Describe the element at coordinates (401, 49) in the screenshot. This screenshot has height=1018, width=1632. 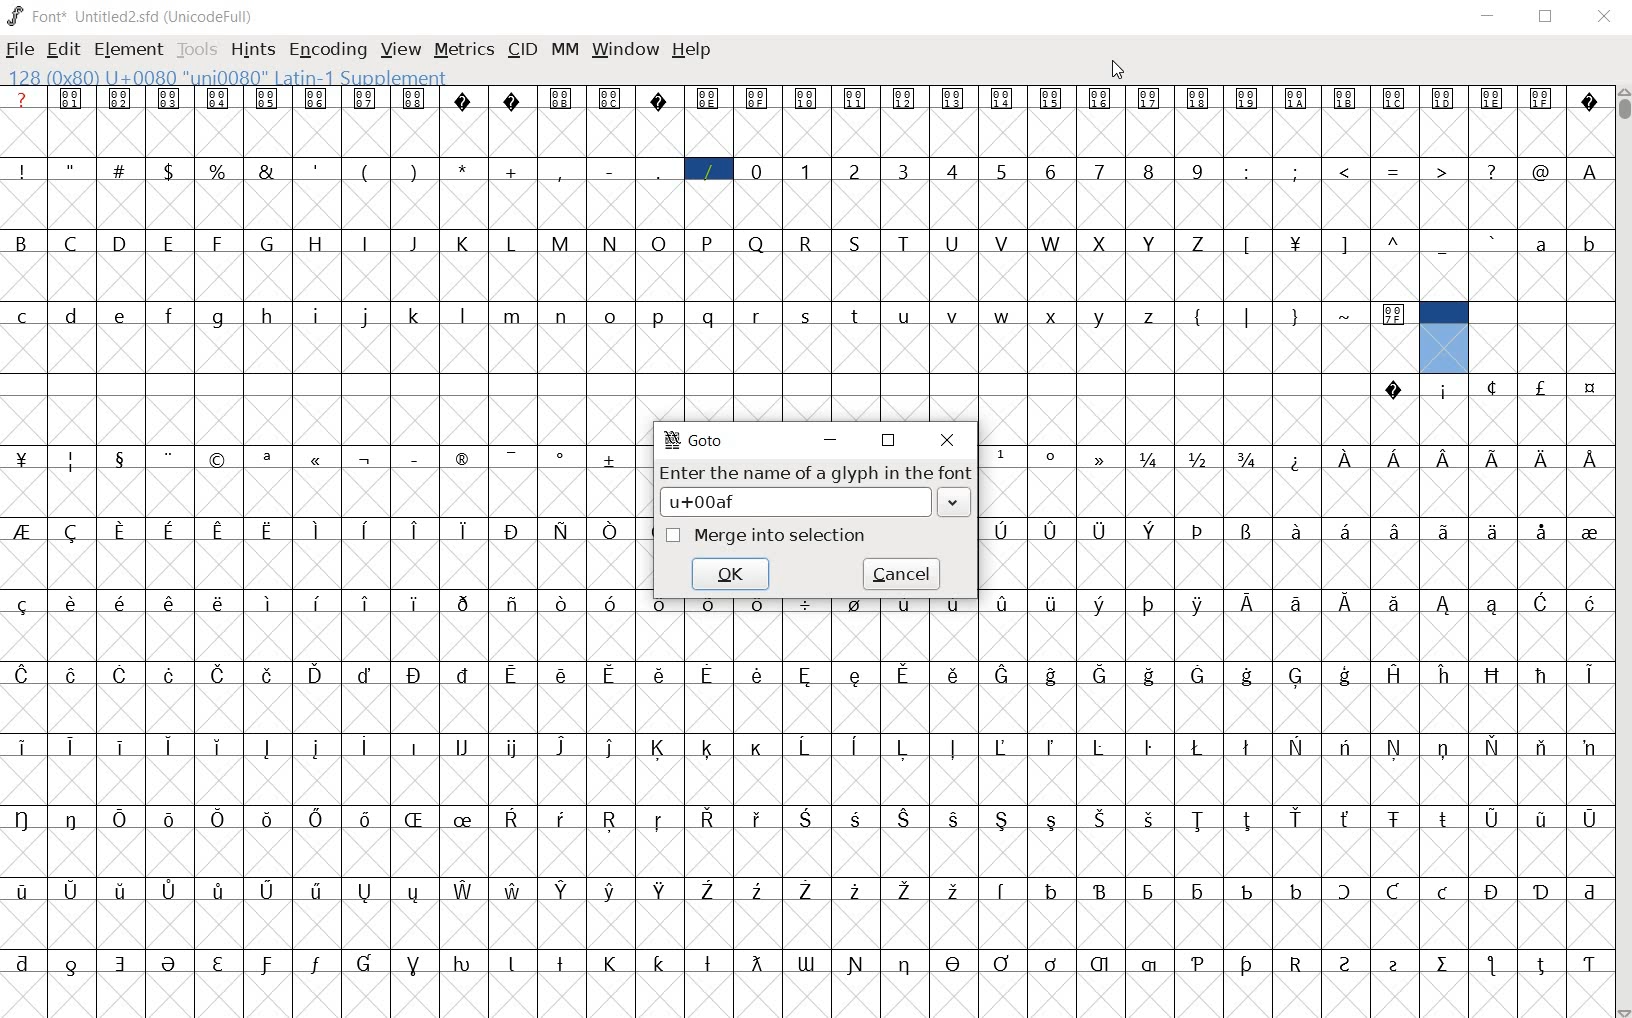
I see `view` at that location.